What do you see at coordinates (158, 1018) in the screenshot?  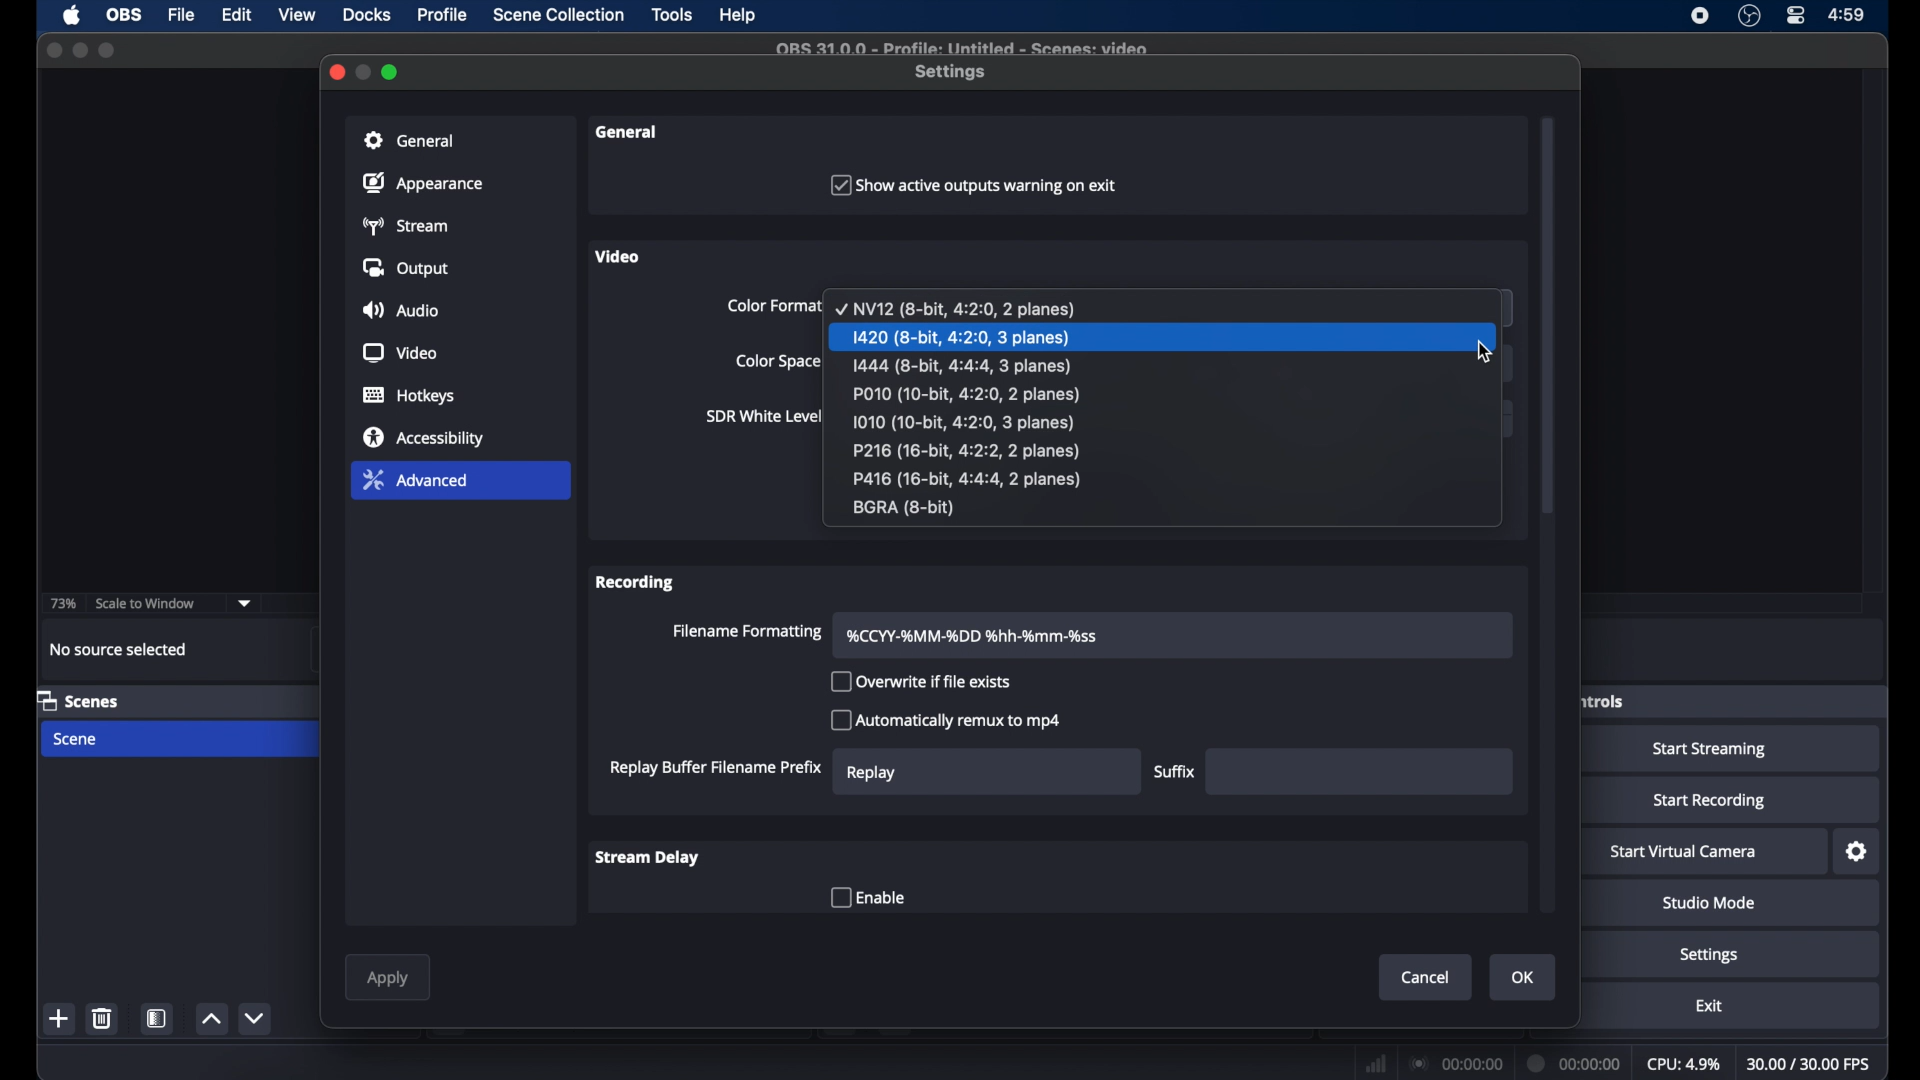 I see `scene filters` at bounding box center [158, 1018].